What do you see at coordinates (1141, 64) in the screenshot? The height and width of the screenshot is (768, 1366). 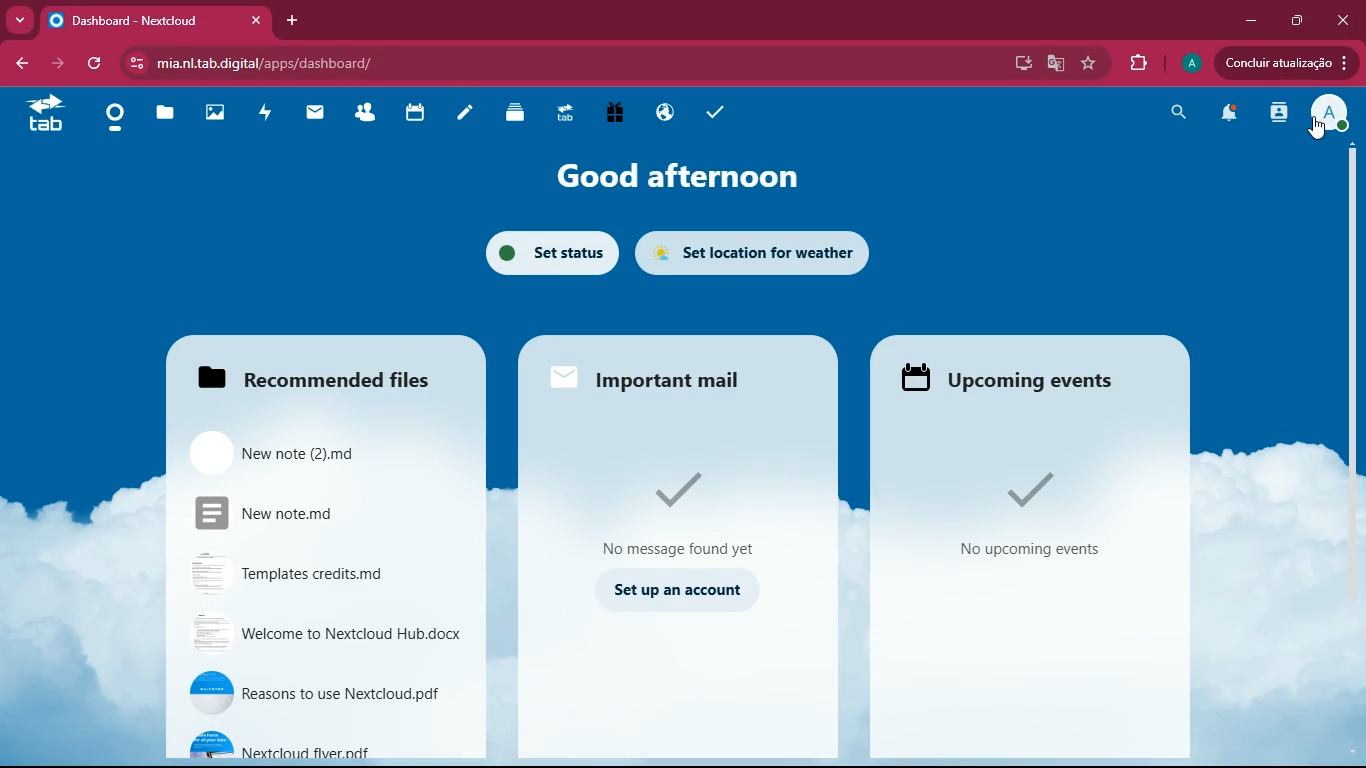 I see `extensions` at bounding box center [1141, 64].